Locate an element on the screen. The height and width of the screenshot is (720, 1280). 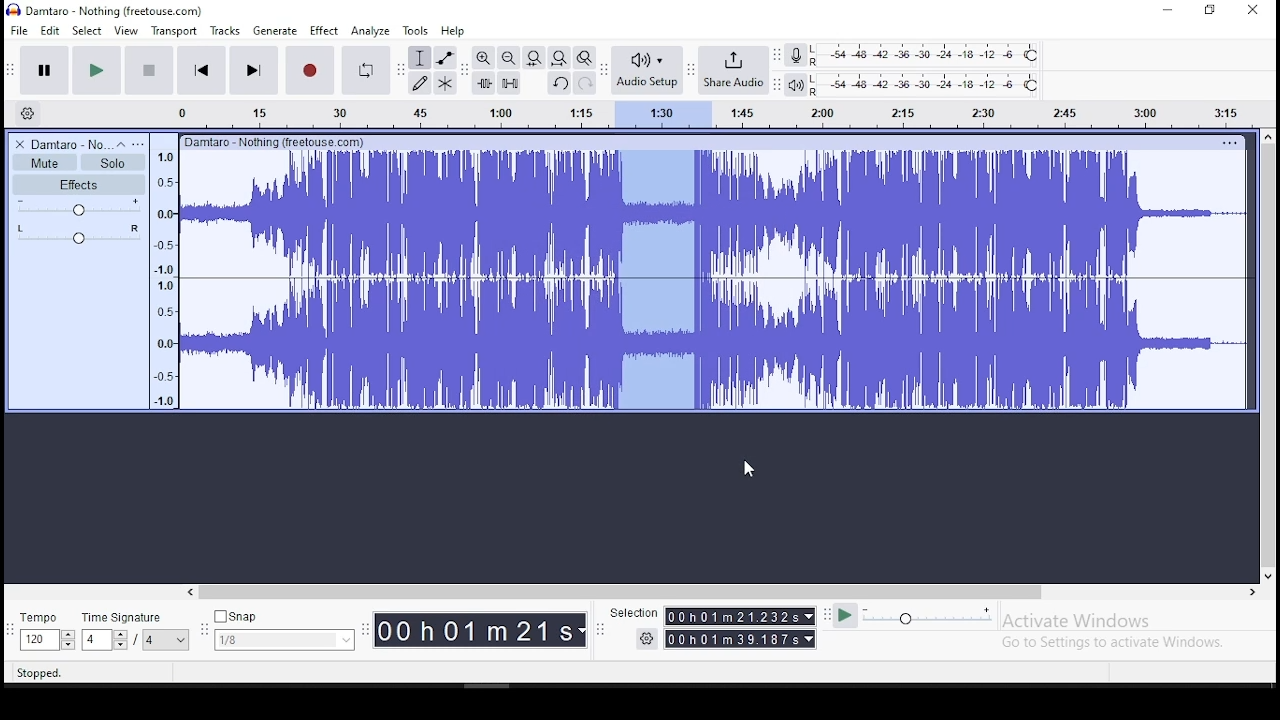
play is located at coordinates (96, 71).